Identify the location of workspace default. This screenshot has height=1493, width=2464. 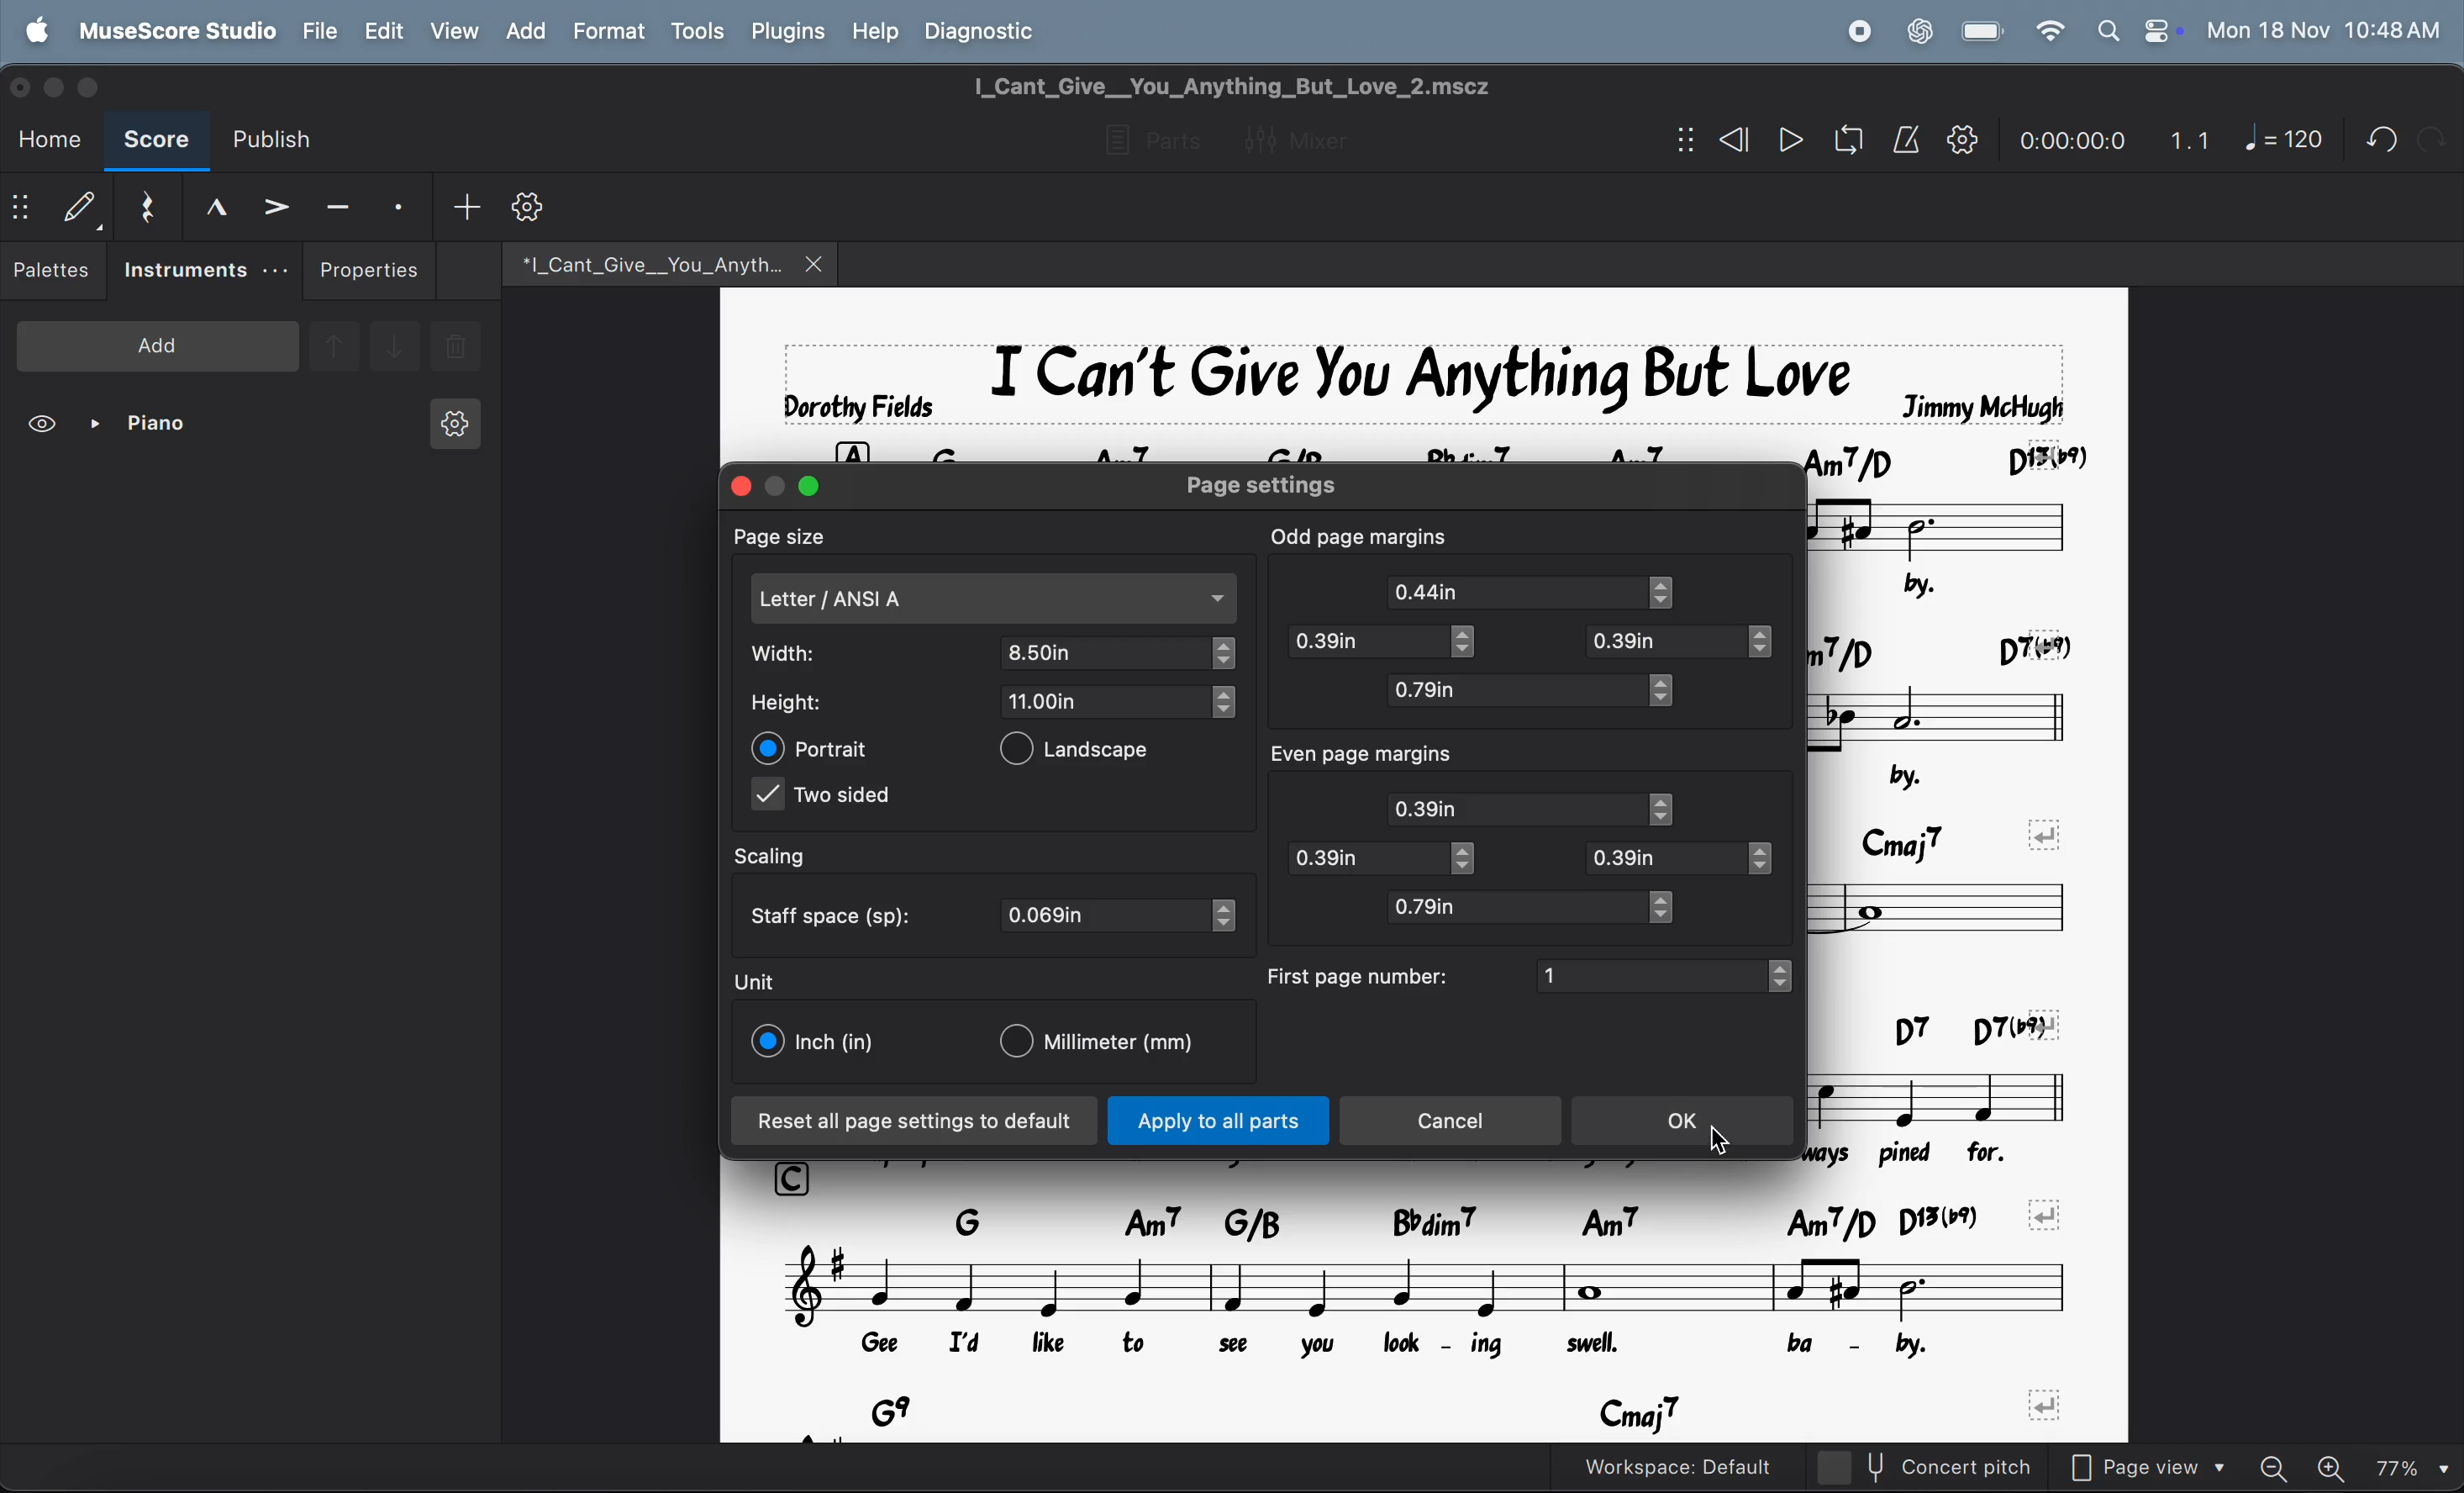
(1719, 1466).